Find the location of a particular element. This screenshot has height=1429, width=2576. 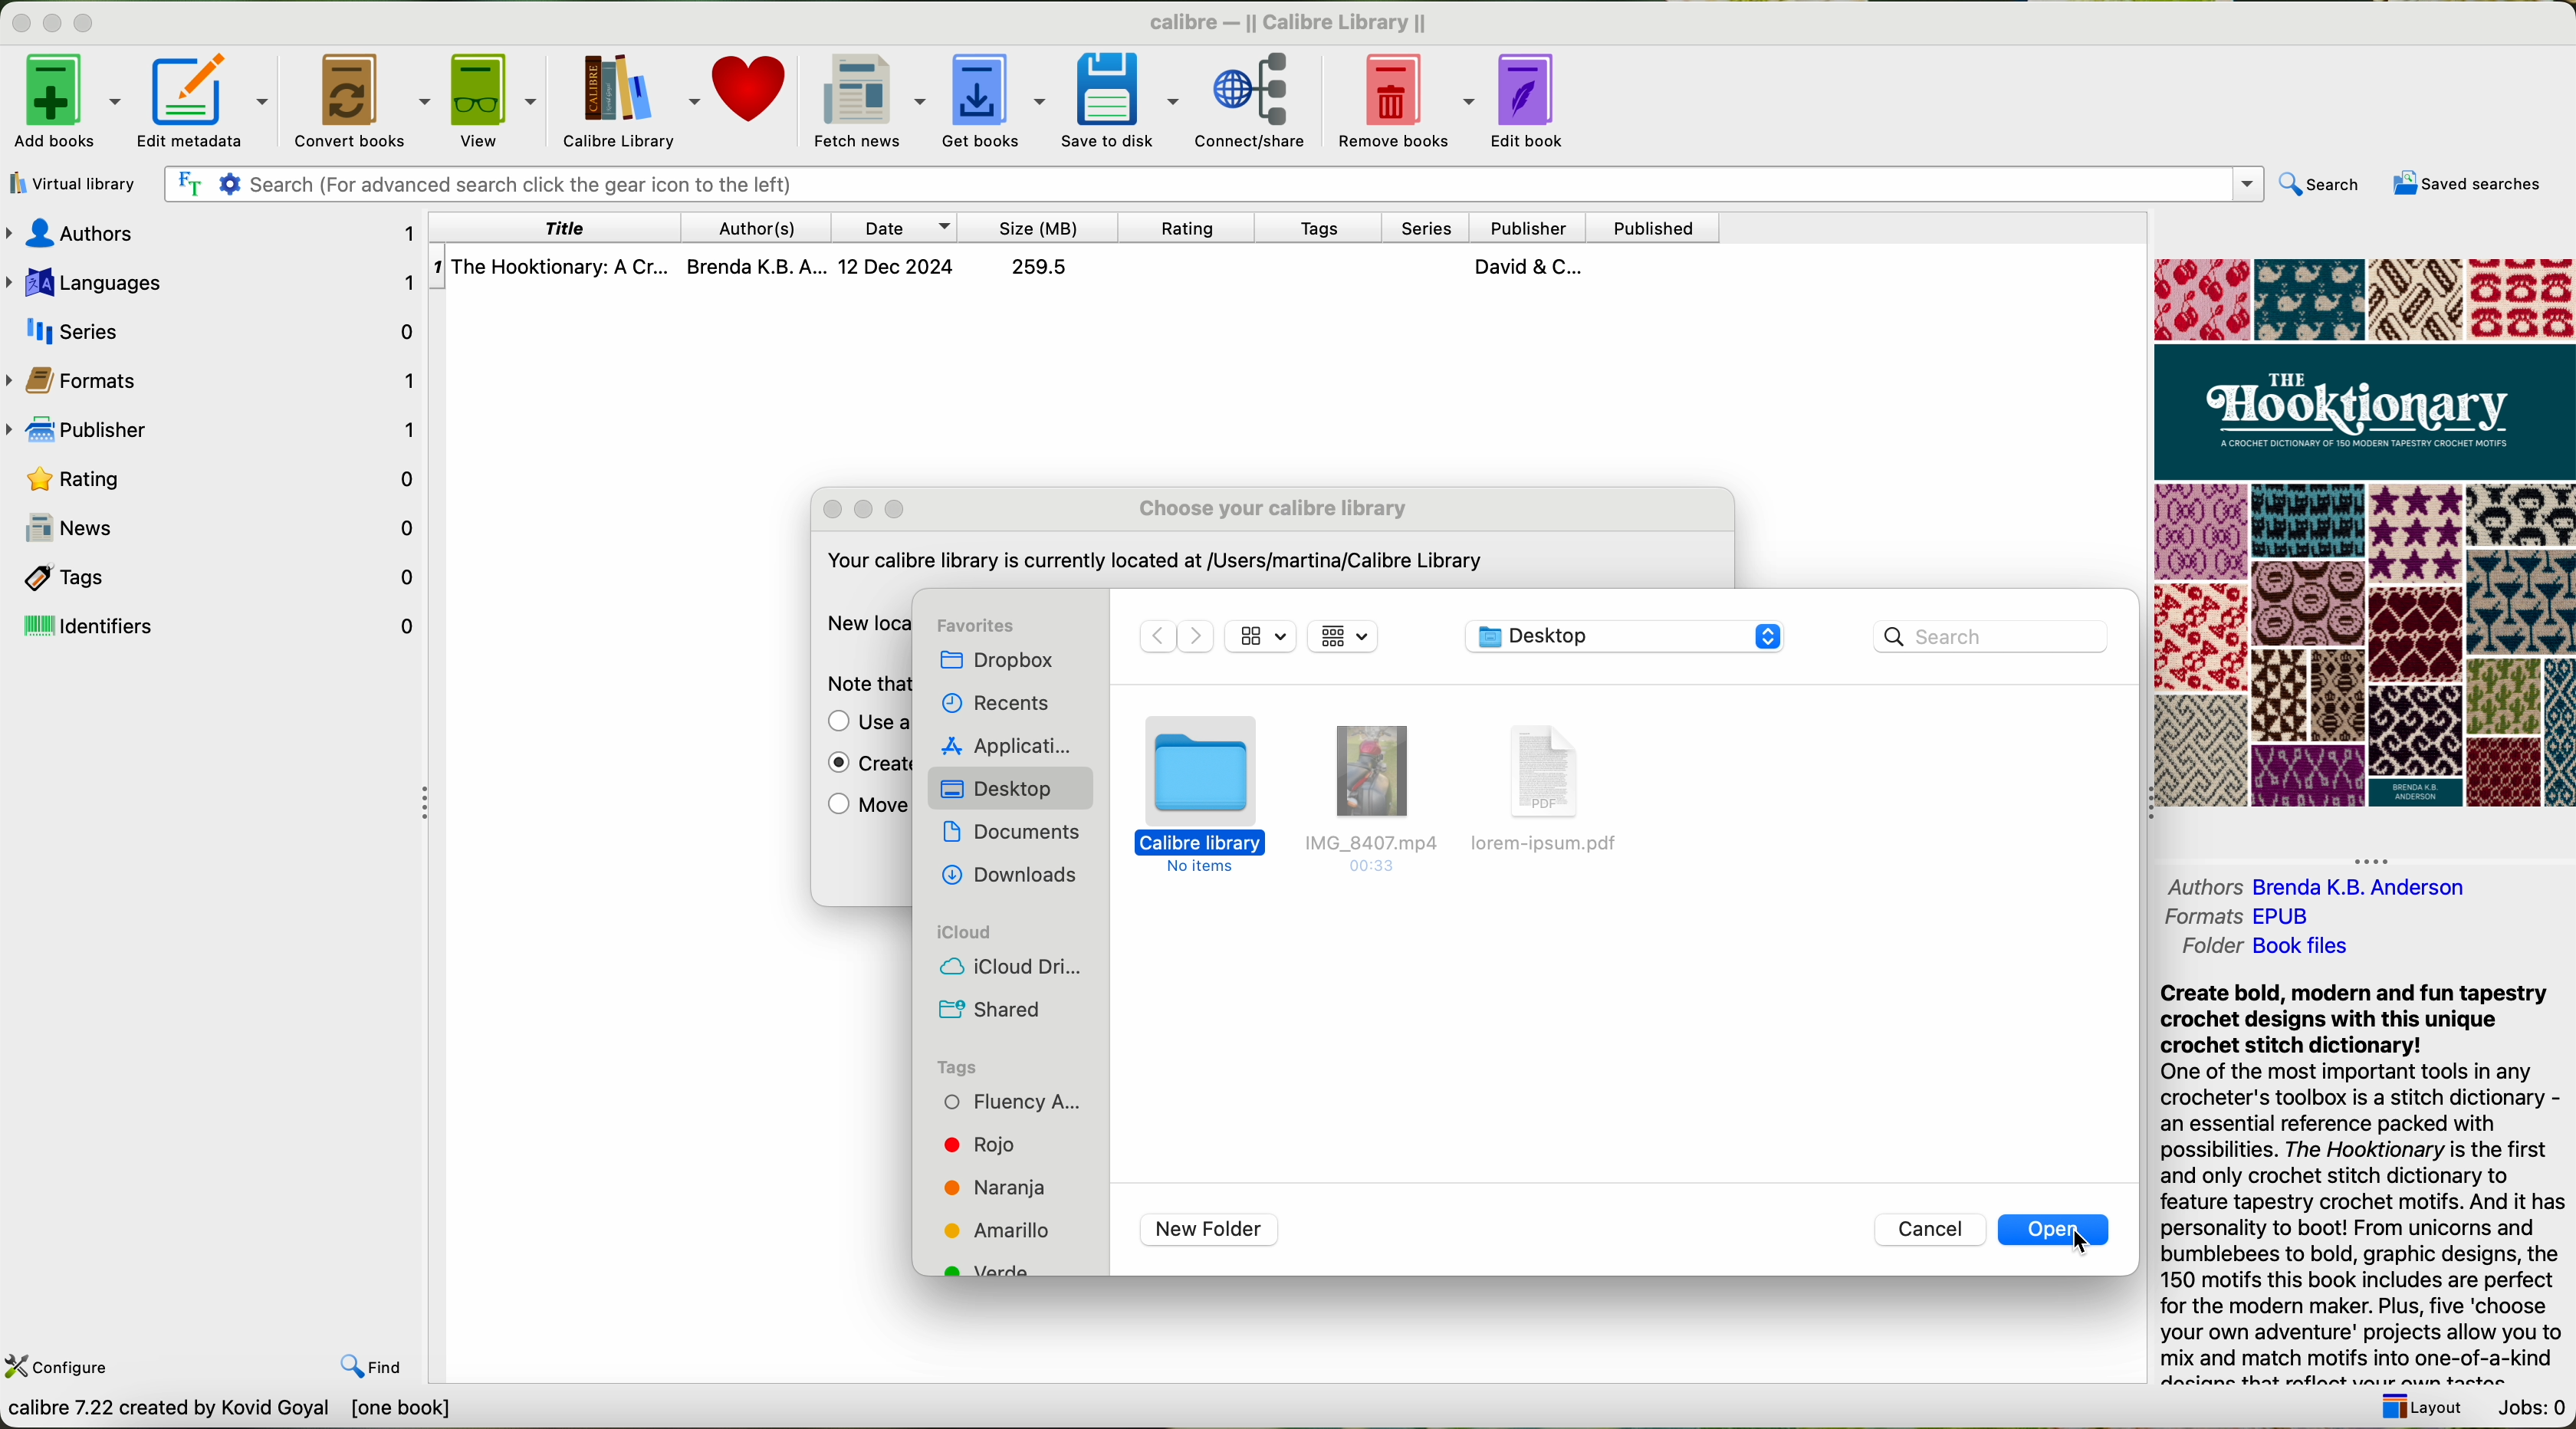

rating is located at coordinates (1198, 228).